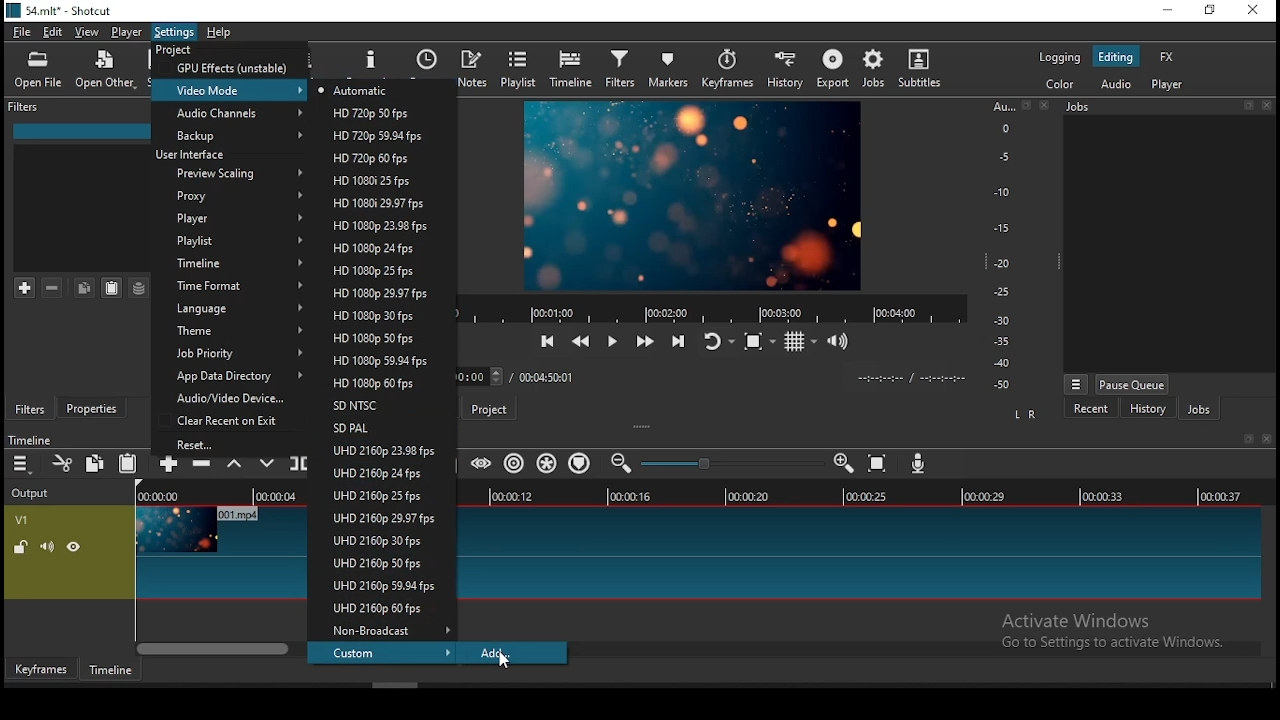 The height and width of the screenshot is (720, 1280). What do you see at coordinates (472, 69) in the screenshot?
I see `notes` at bounding box center [472, 69].